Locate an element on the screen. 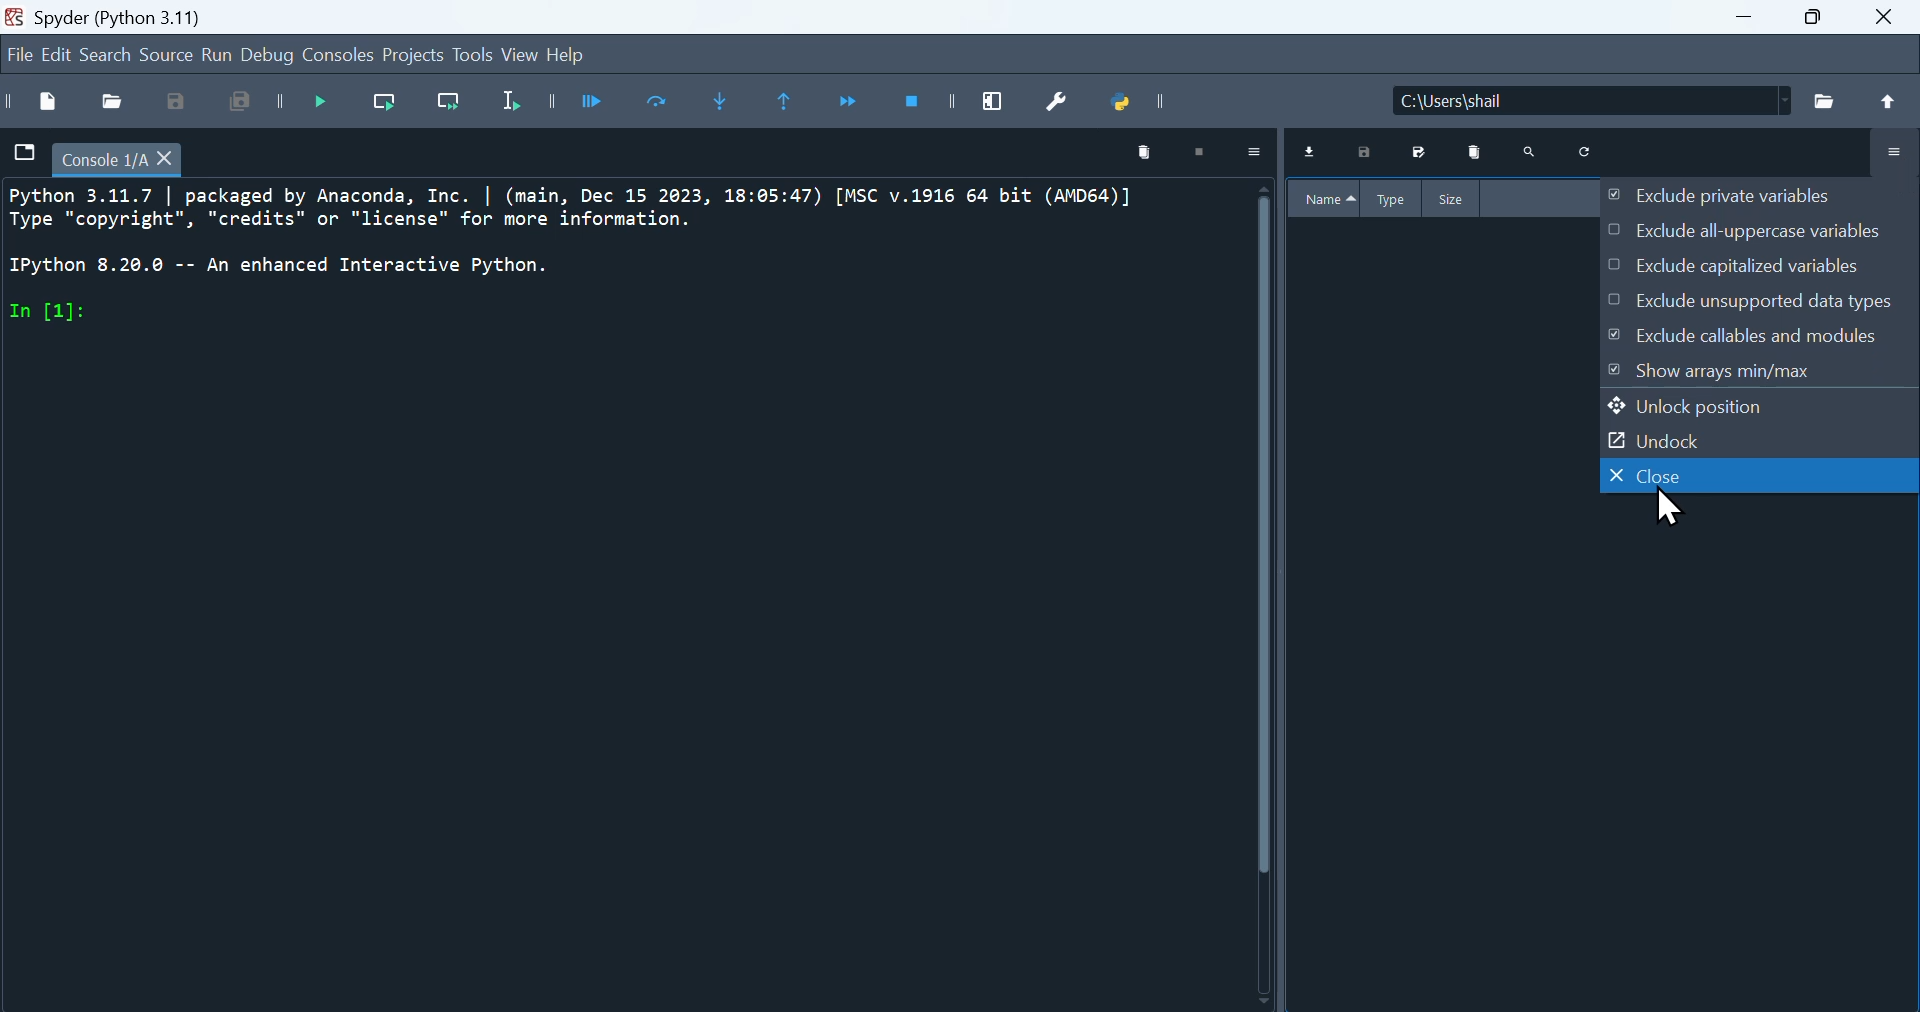 The width and height of the screenshot is (1920, 1012). Run current line and go to the next one is located at coordinates (455, 107).